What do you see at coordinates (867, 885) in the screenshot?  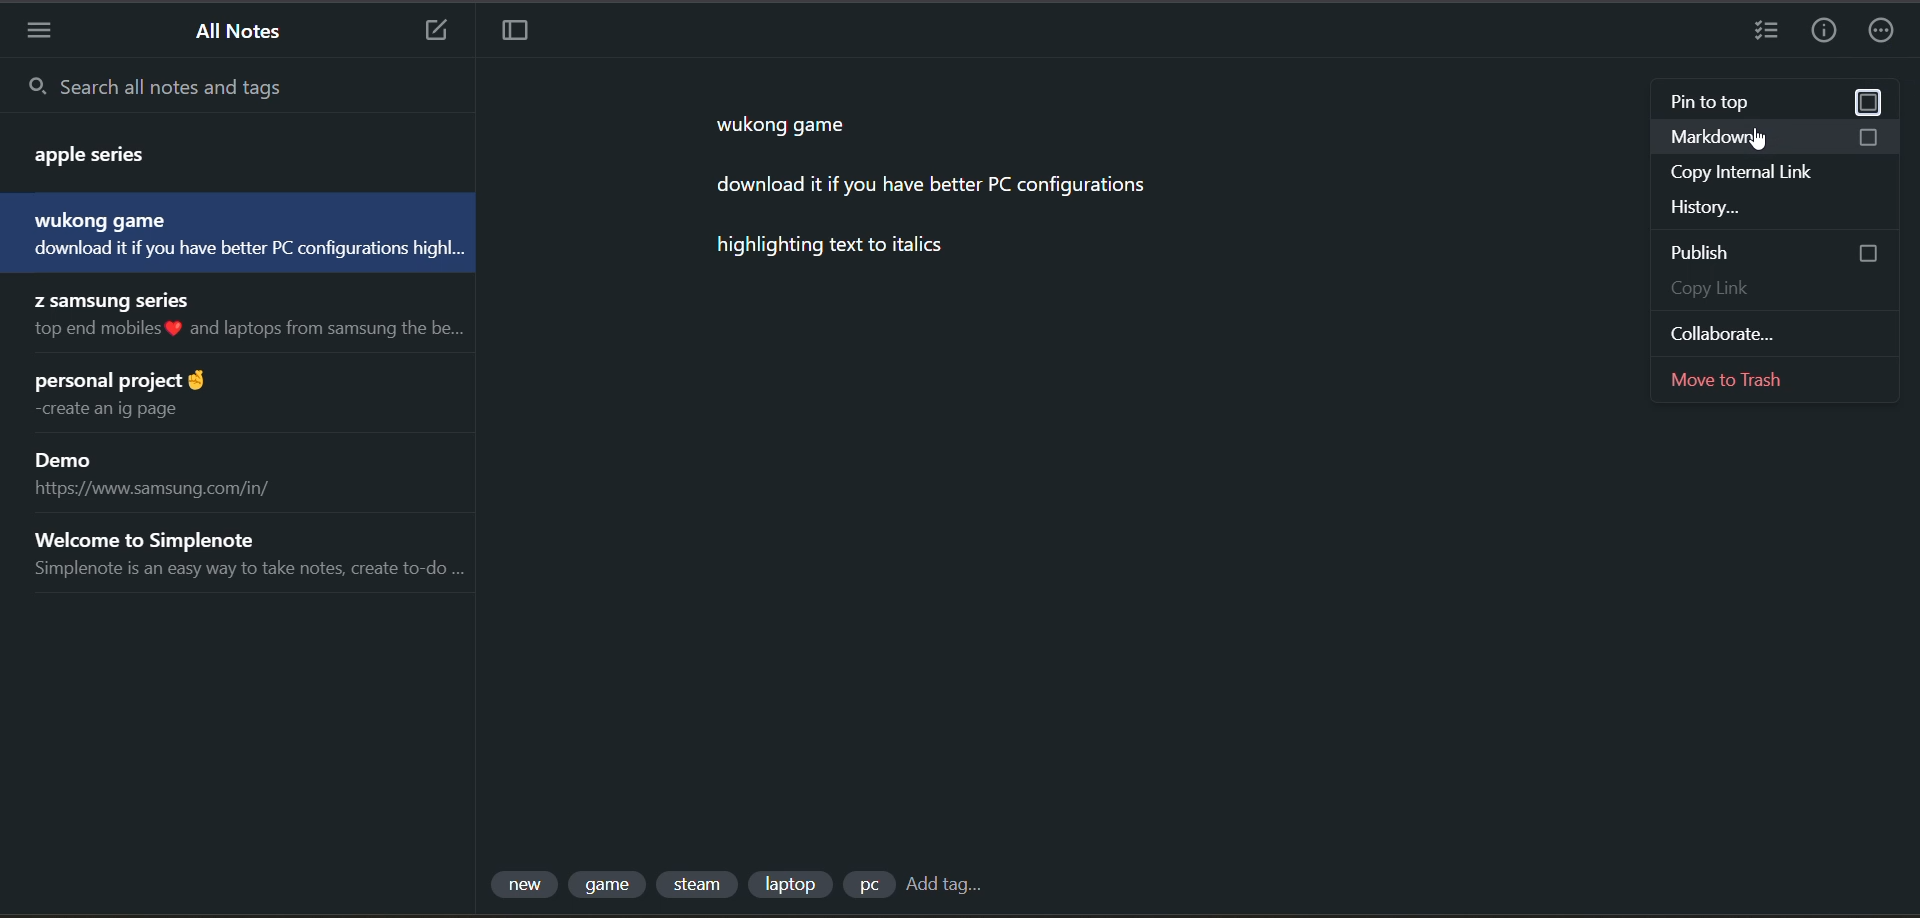 I see `tag 5` at bounding box center [867, 885].